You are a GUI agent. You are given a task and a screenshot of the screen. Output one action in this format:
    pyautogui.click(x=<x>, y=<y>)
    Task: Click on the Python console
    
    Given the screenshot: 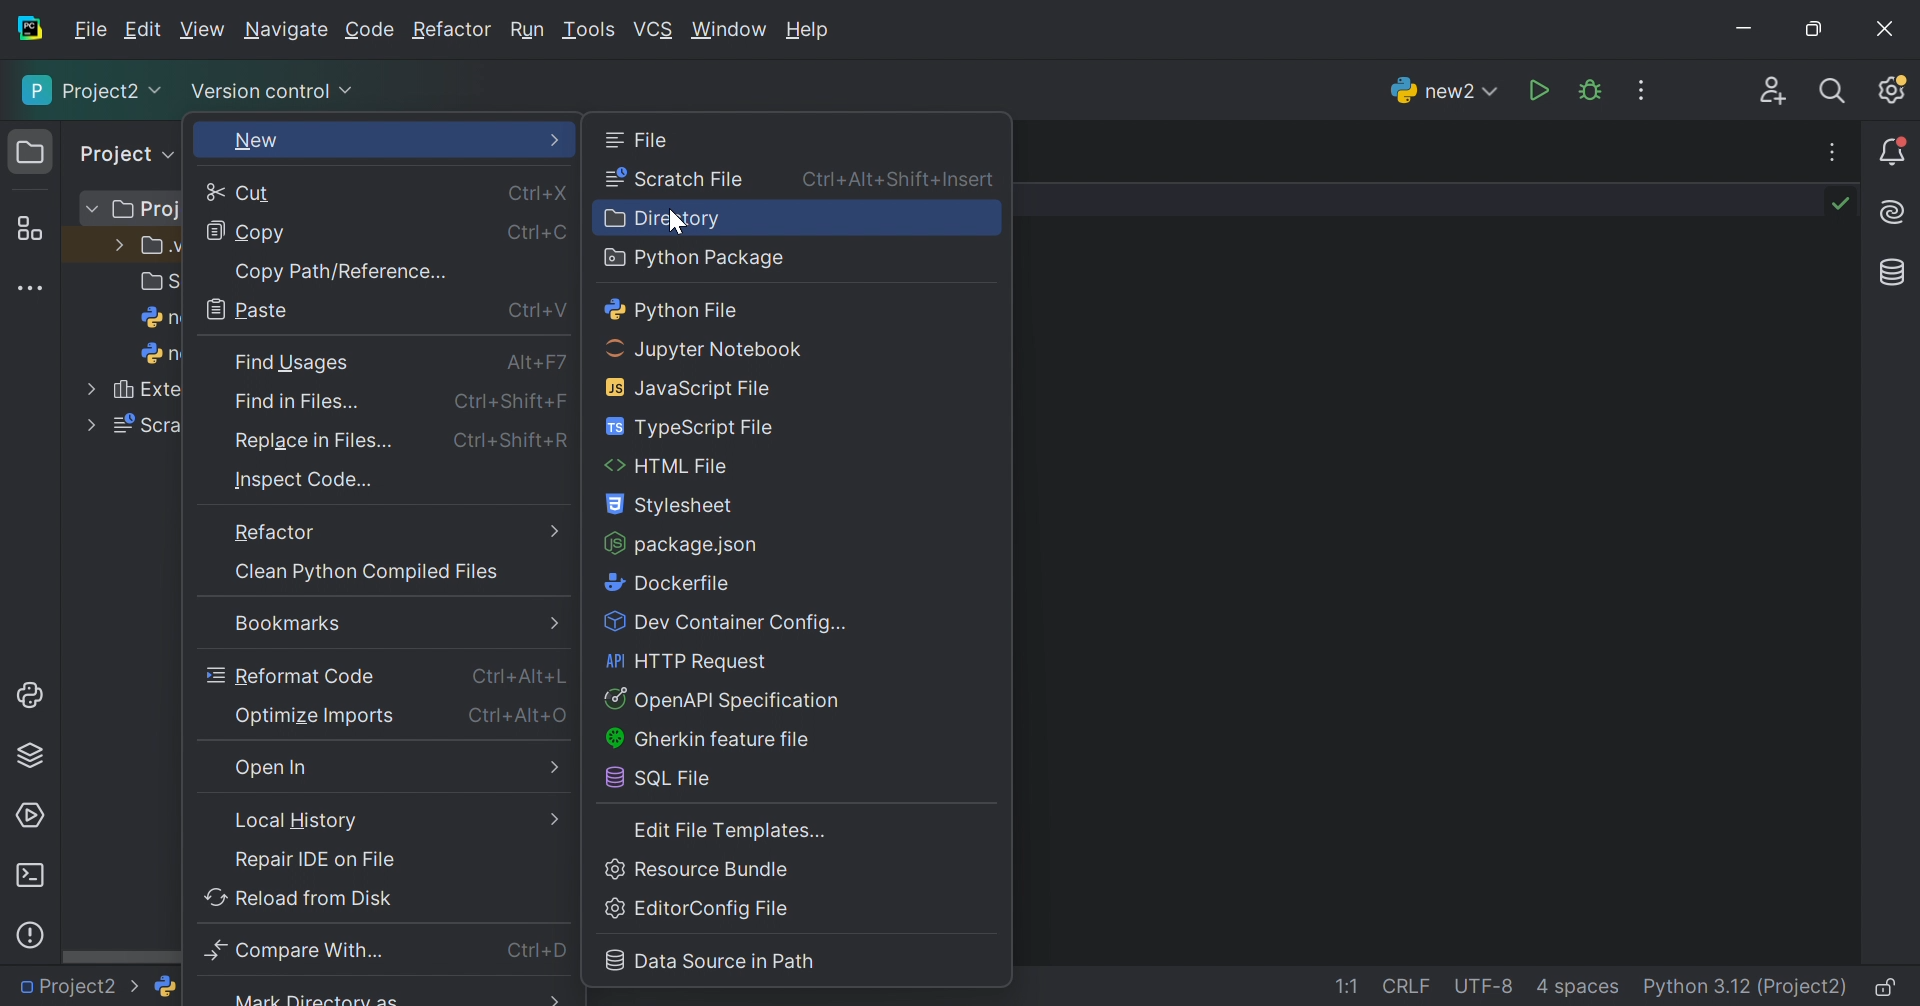 What is the action you would take?
    pyautogui.click(x=27, y=695)
    